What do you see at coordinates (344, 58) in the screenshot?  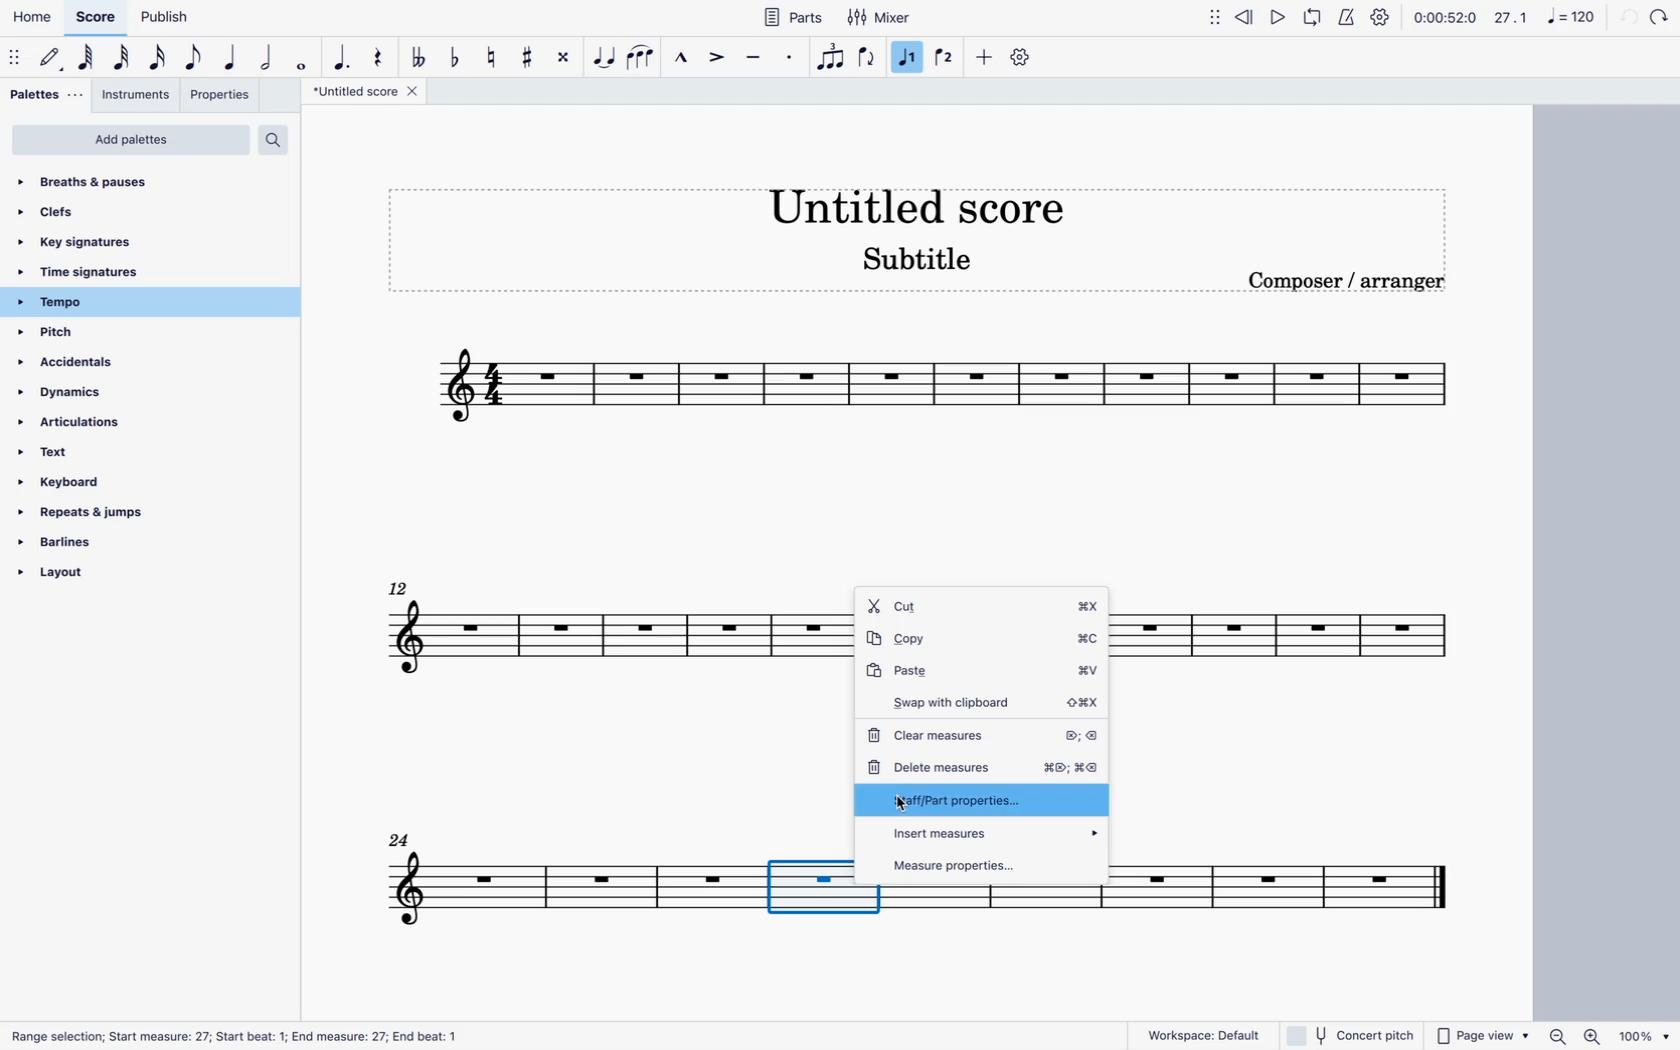 I see `augmentative dot` at bounding box center [344, 58].